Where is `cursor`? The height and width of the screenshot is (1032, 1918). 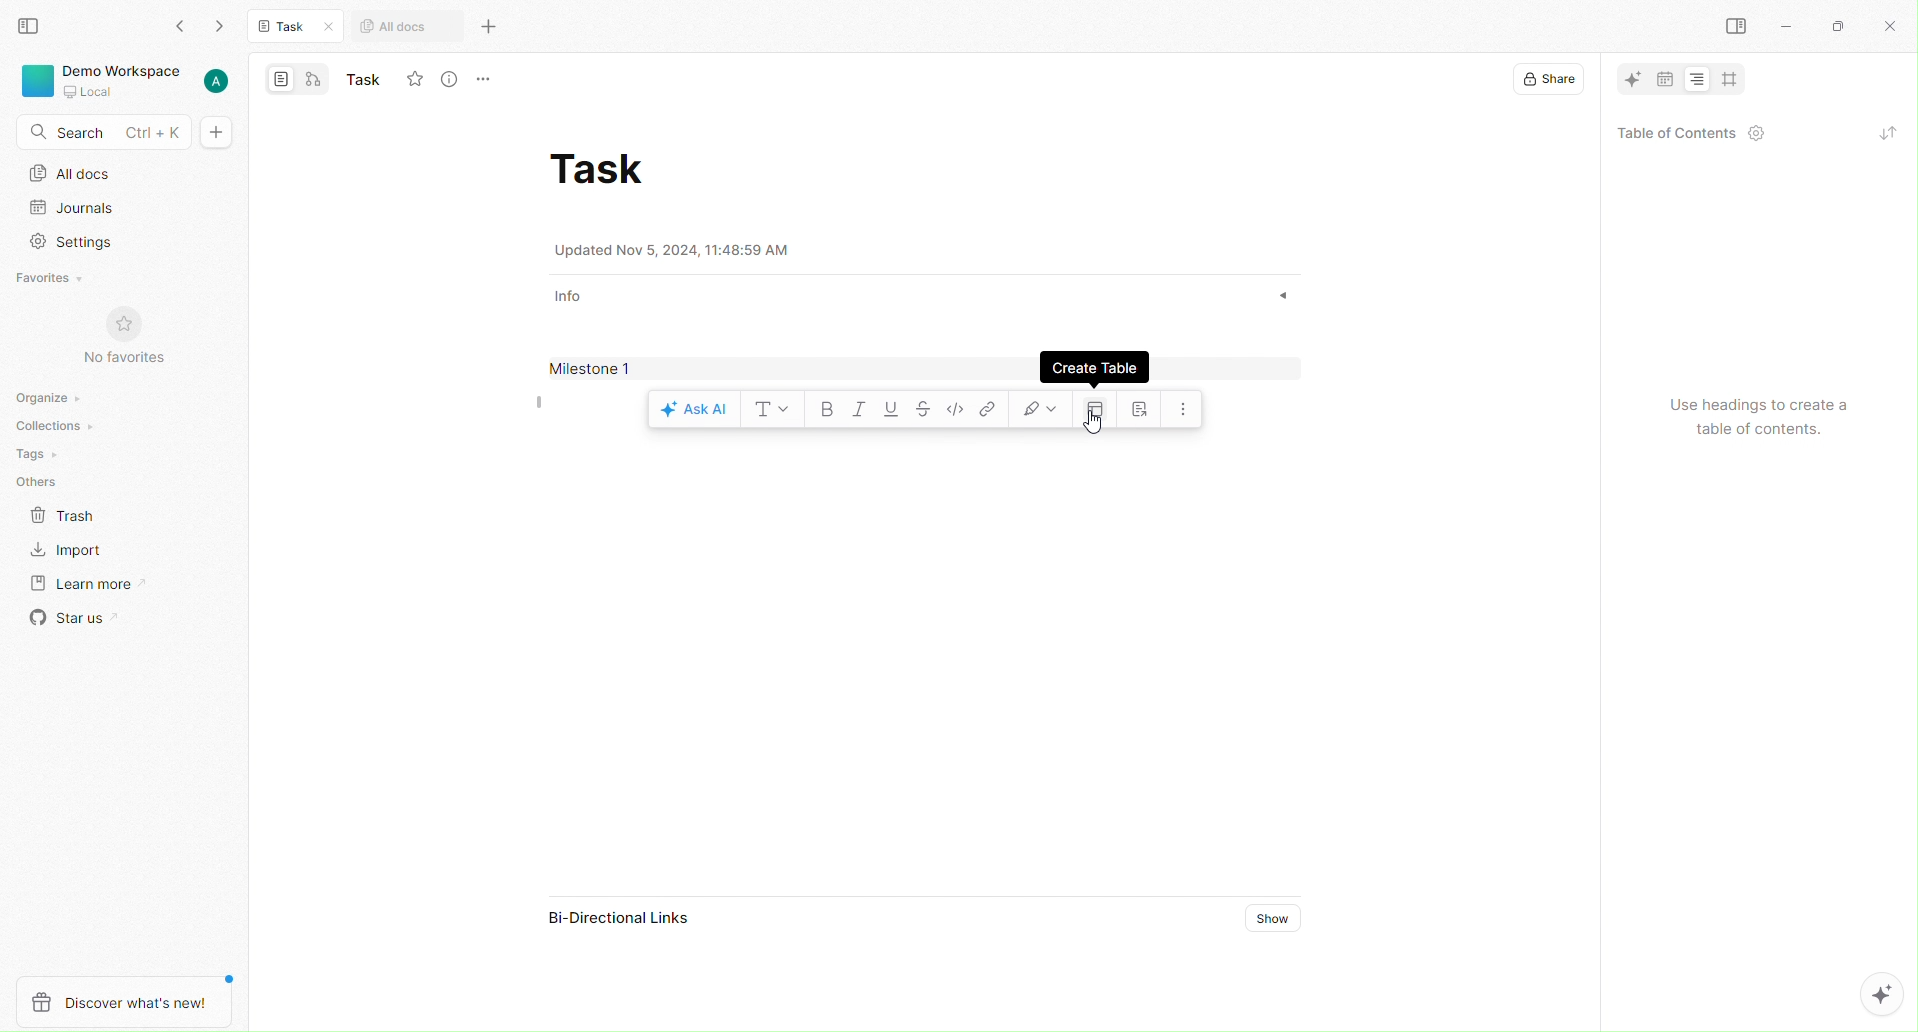
cursor is located at coordinates (1094, 430).